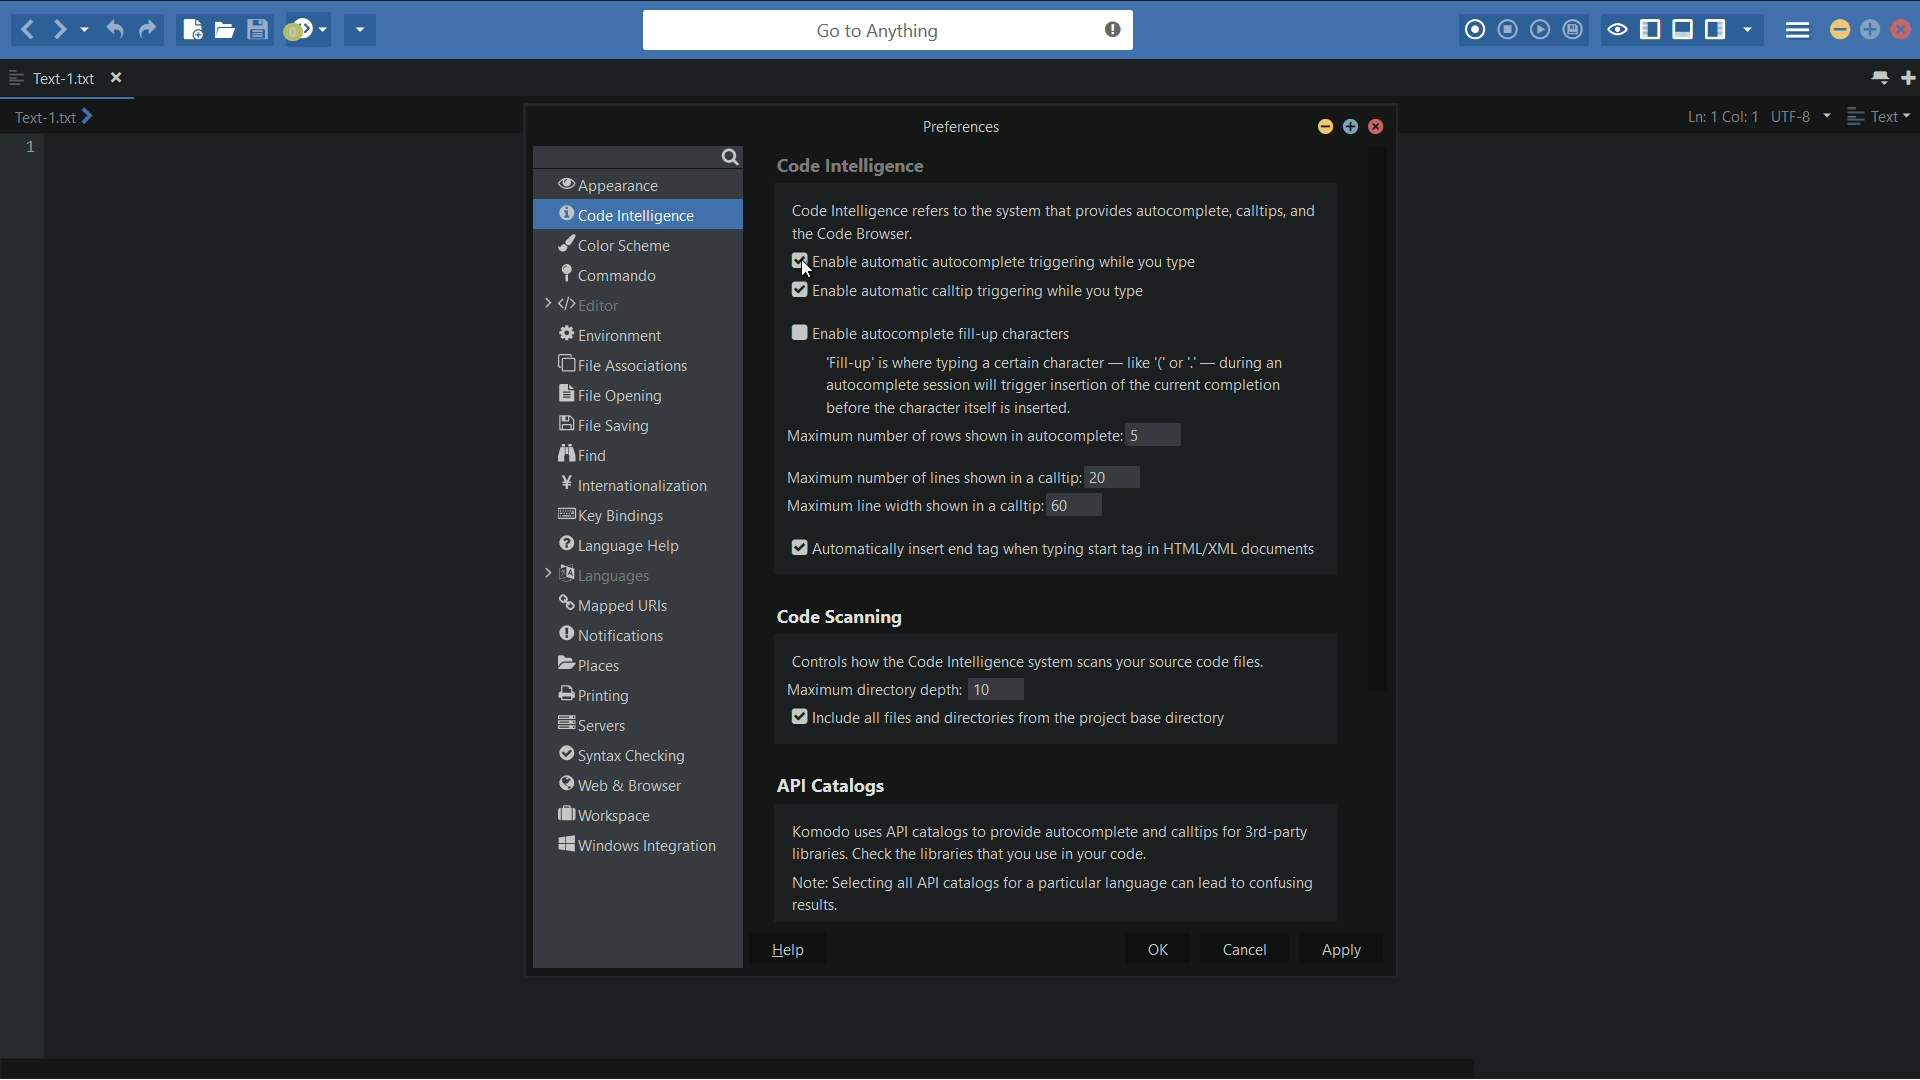  What do you see at coordinates (969, 126) in the screenshot?
I see `Preferences` at bounding box center [969, 126].